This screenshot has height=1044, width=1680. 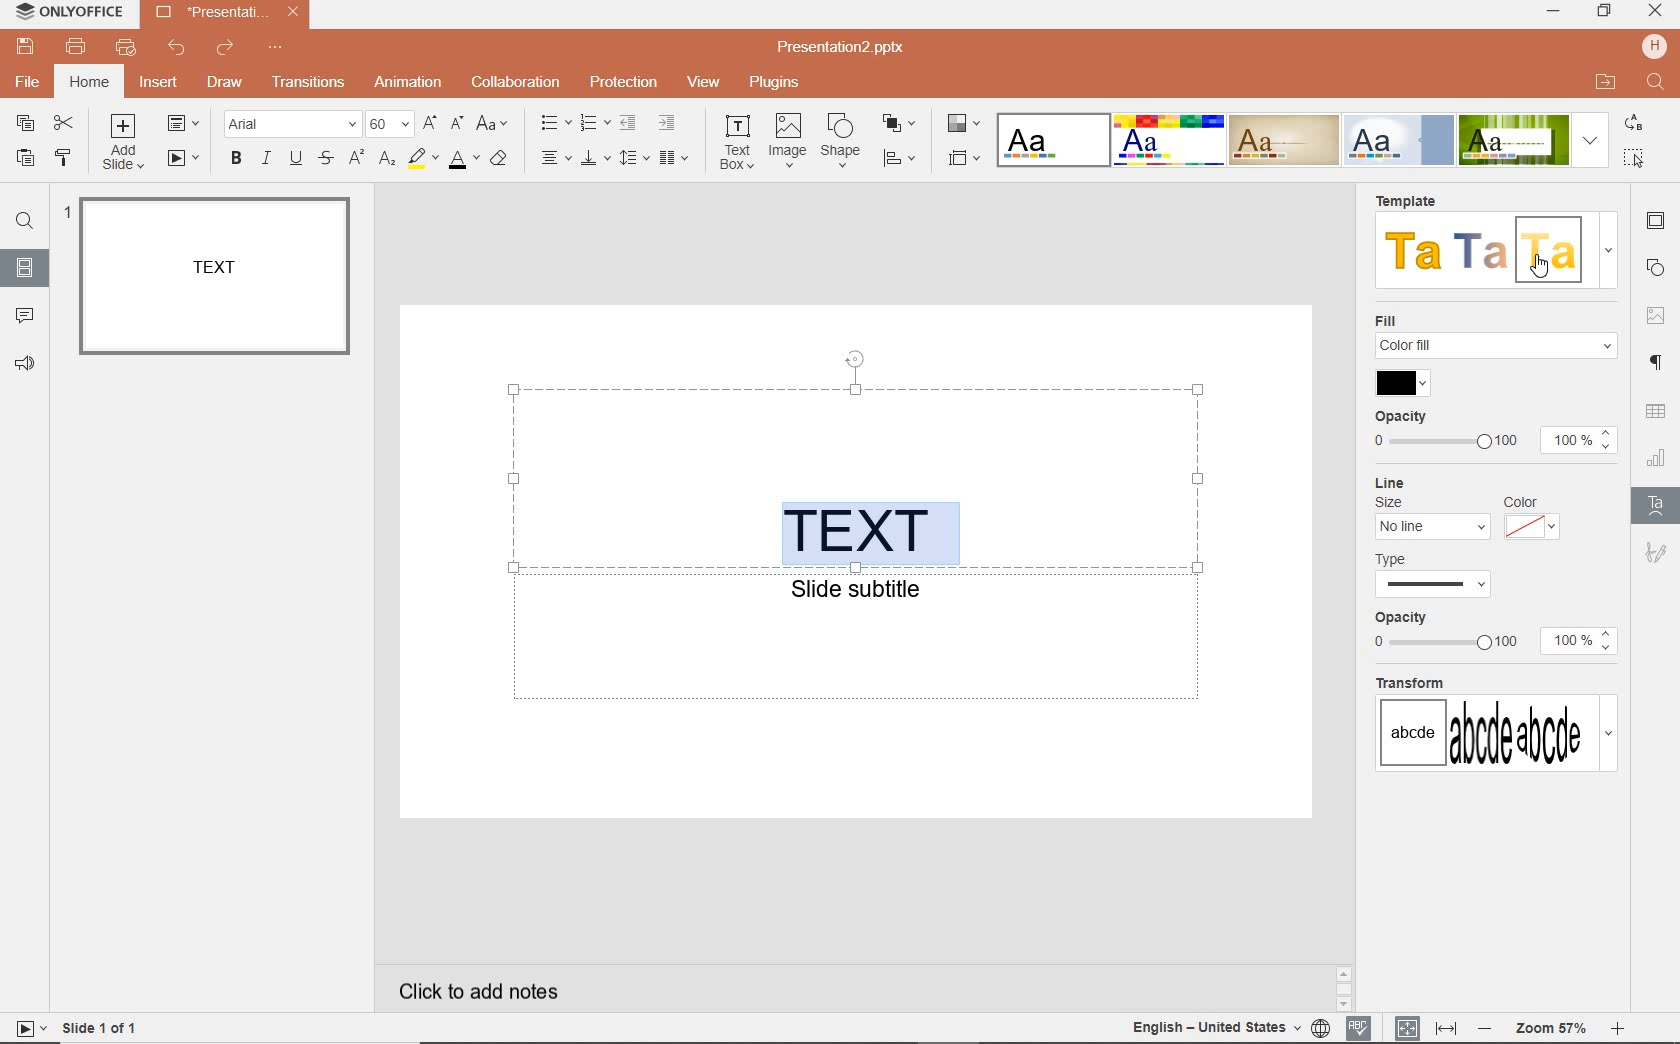 I want to click on FONT COLOR, so click(x=462, y=160).